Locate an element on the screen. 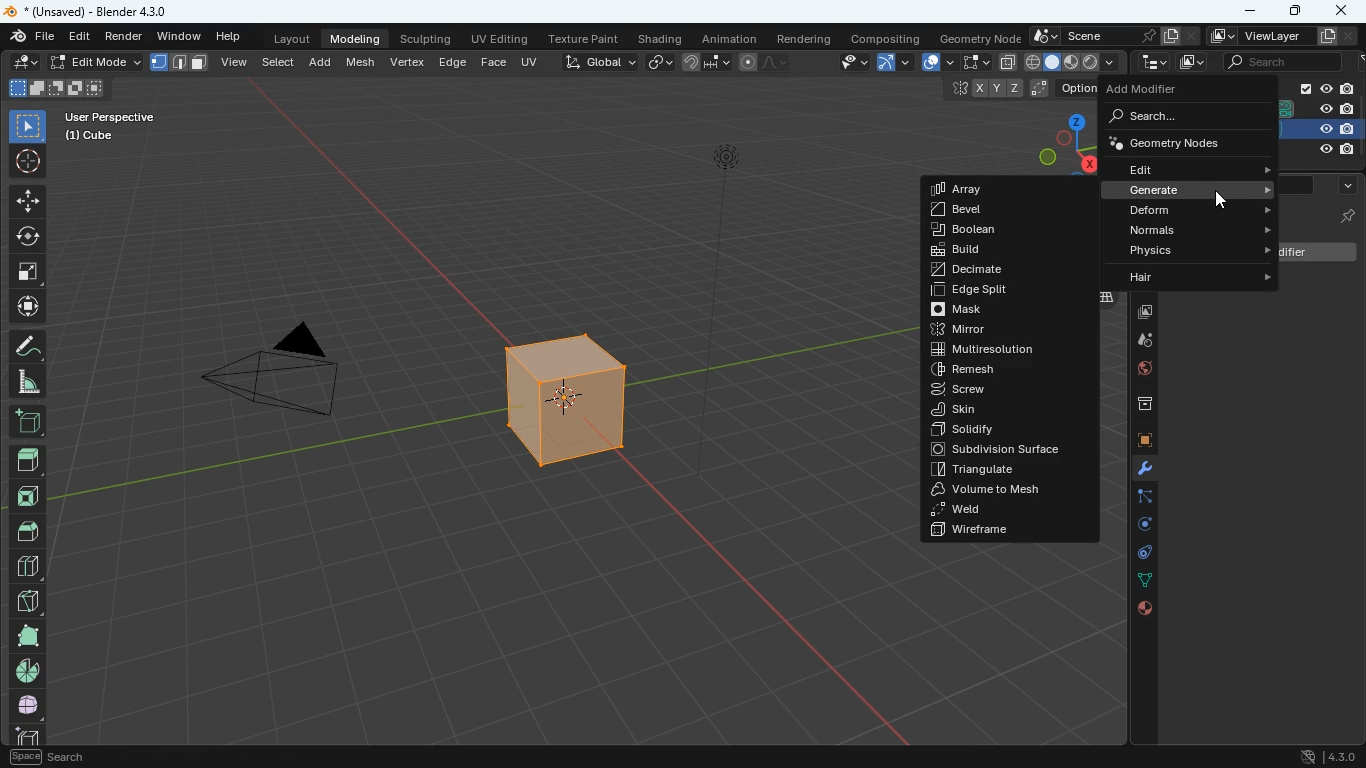  add is located at coordinates (321, 65).